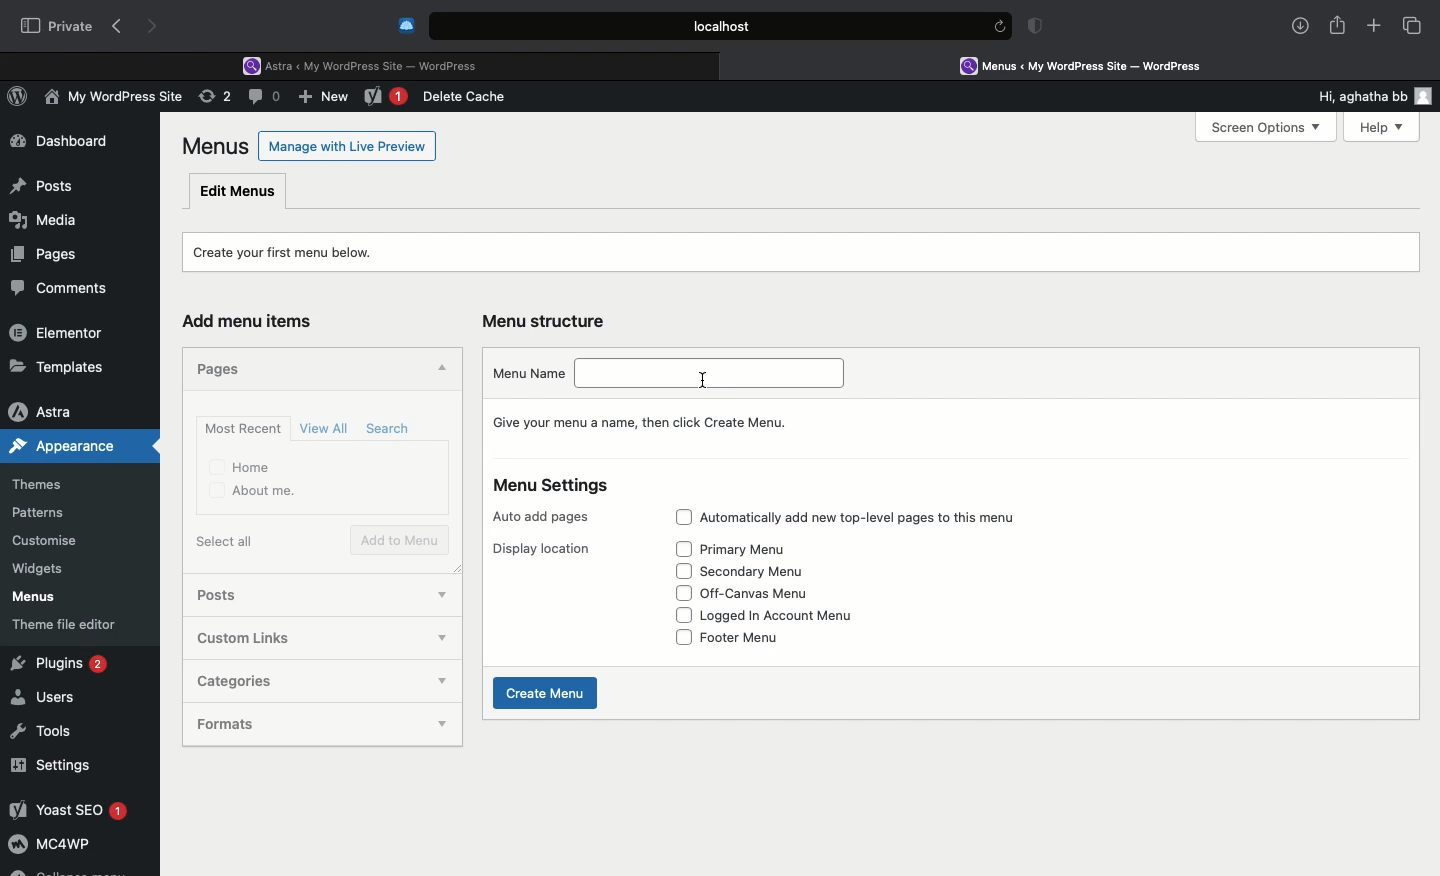 The image size is (1440, 876). What do you see at coordinates (46, 514) in the screenshot?
I see `Patterns` at bounding box center [46, 514].